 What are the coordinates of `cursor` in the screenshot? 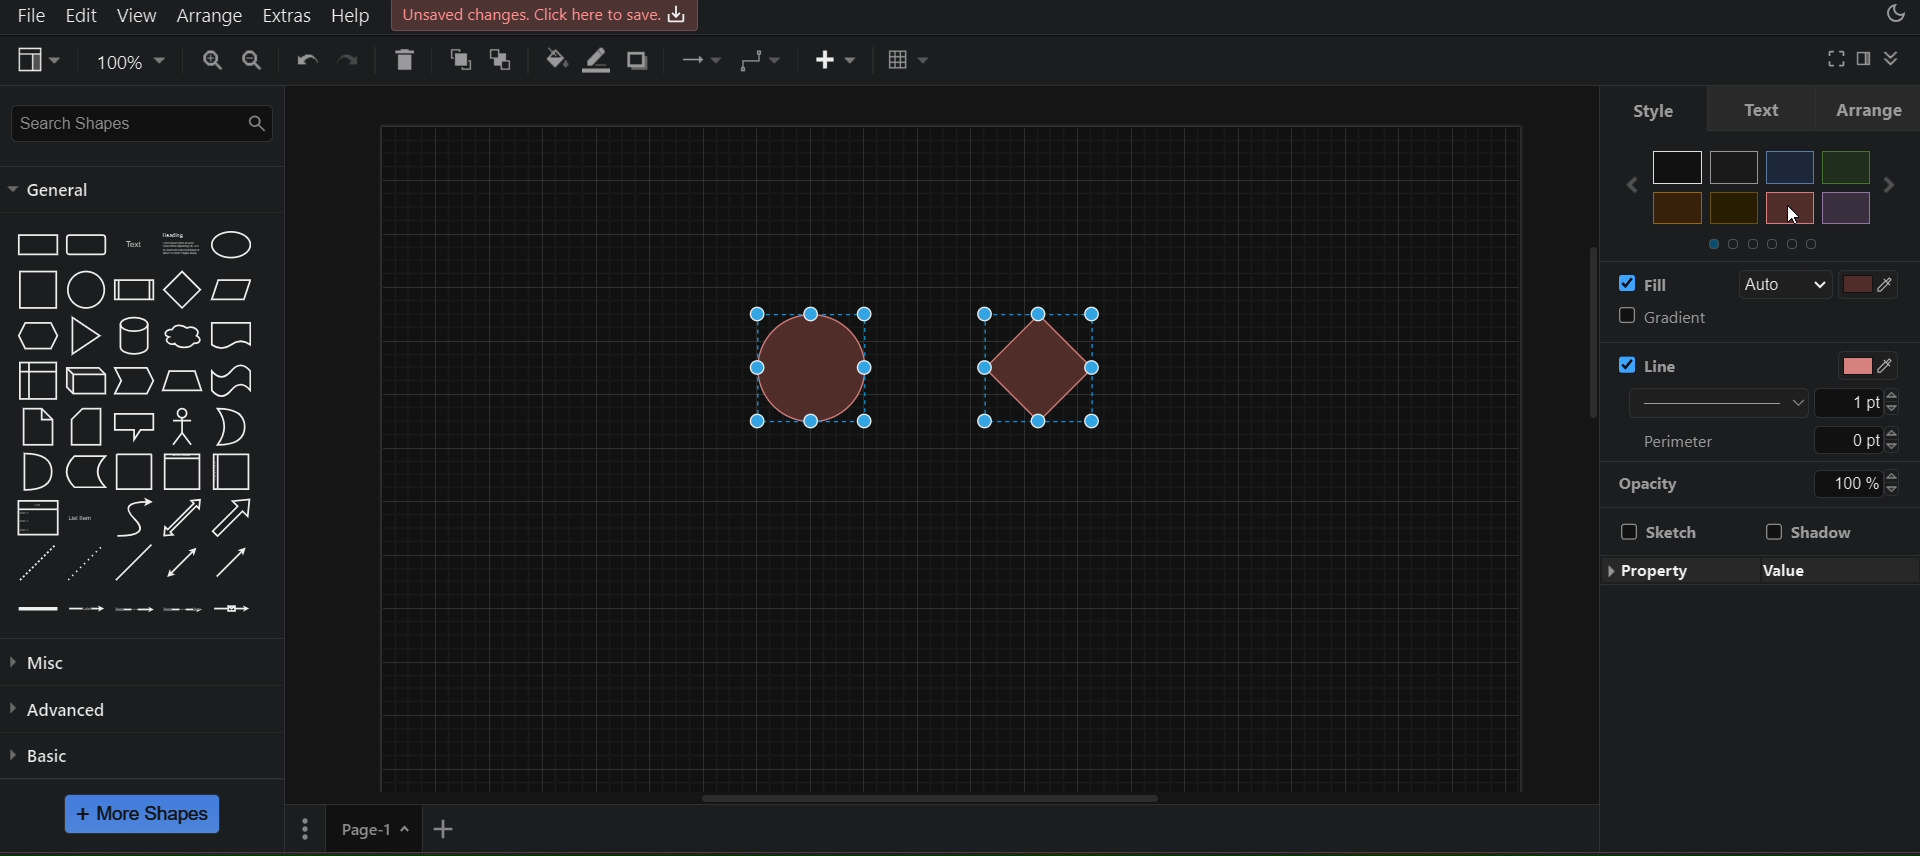 It's located at (1792, 212).